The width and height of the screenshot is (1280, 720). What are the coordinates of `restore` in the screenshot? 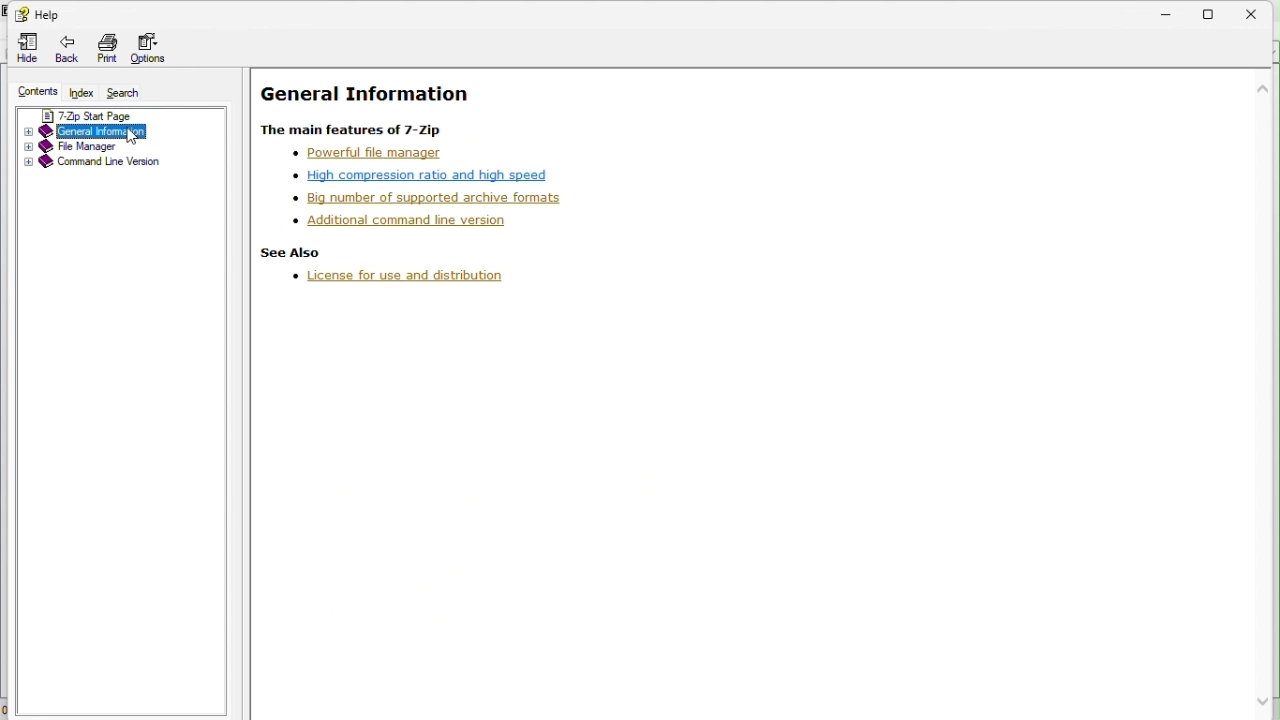 It's located at (1221, 12).